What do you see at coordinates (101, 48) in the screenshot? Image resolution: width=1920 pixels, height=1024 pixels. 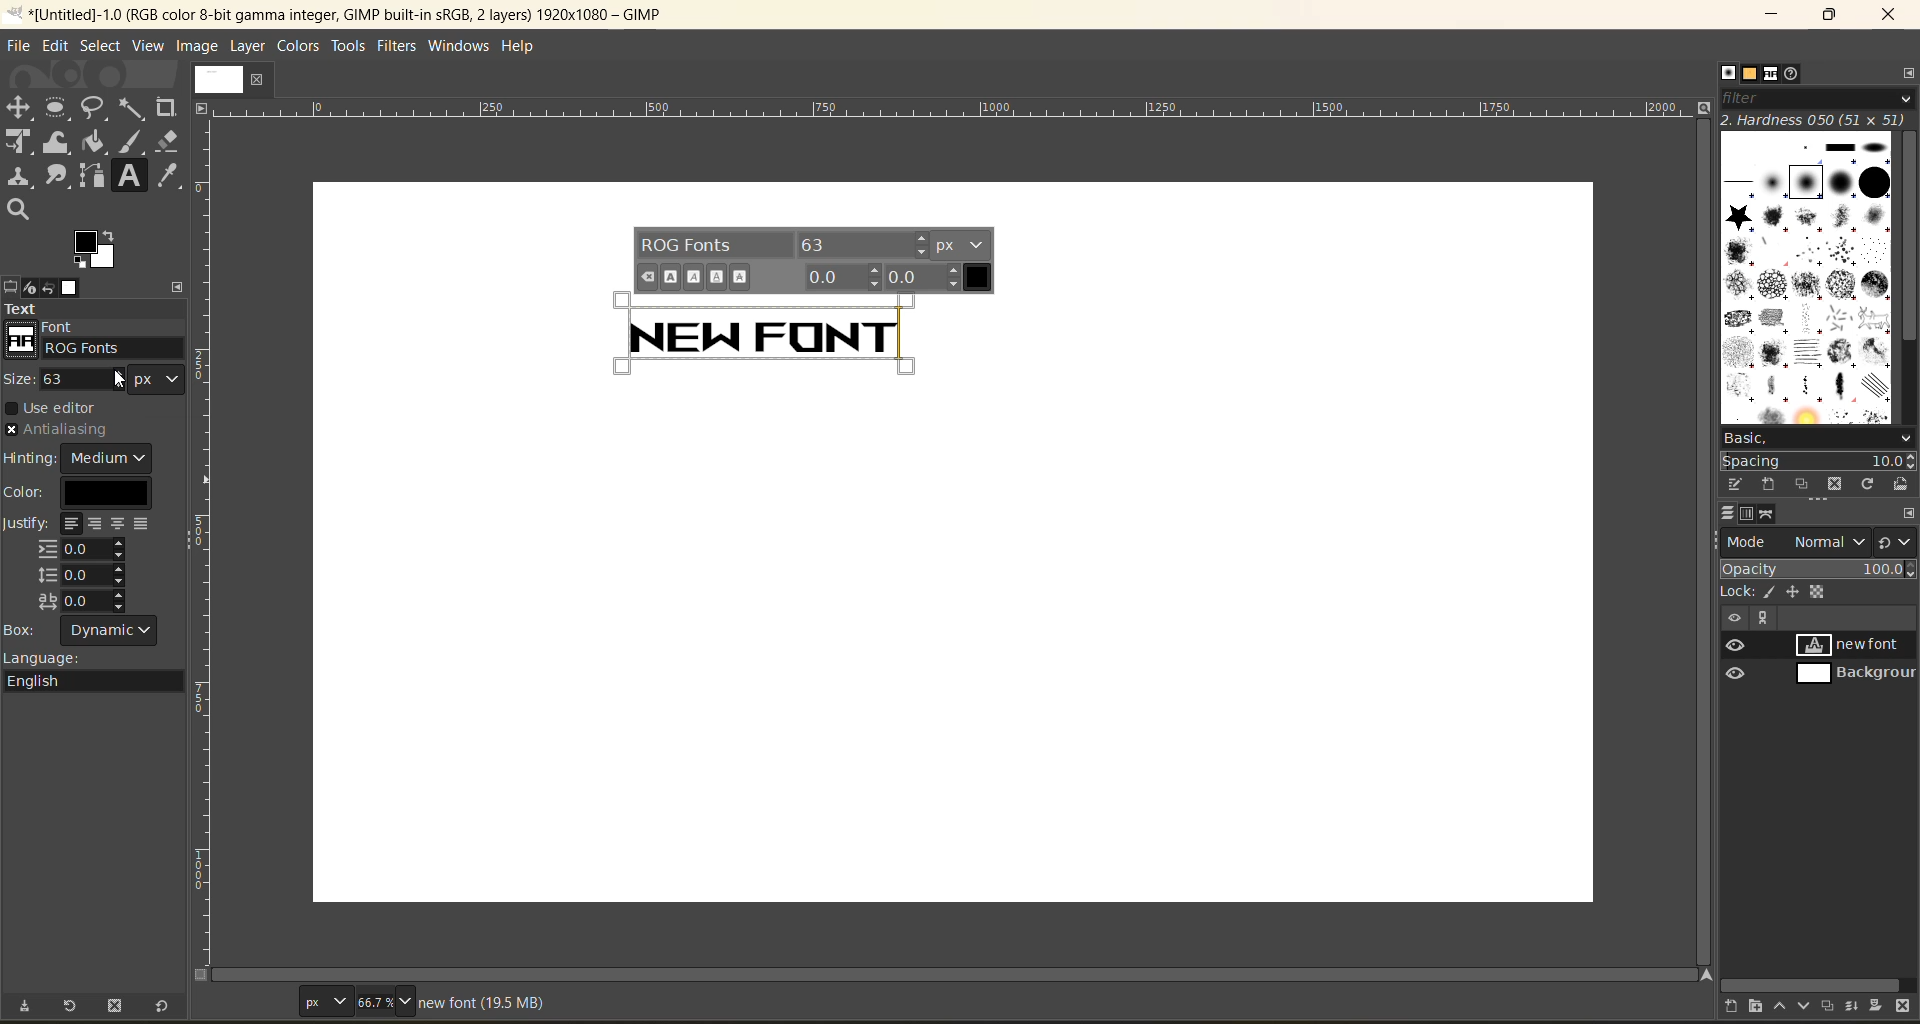 I see `select` at bounding box center [101, 48].